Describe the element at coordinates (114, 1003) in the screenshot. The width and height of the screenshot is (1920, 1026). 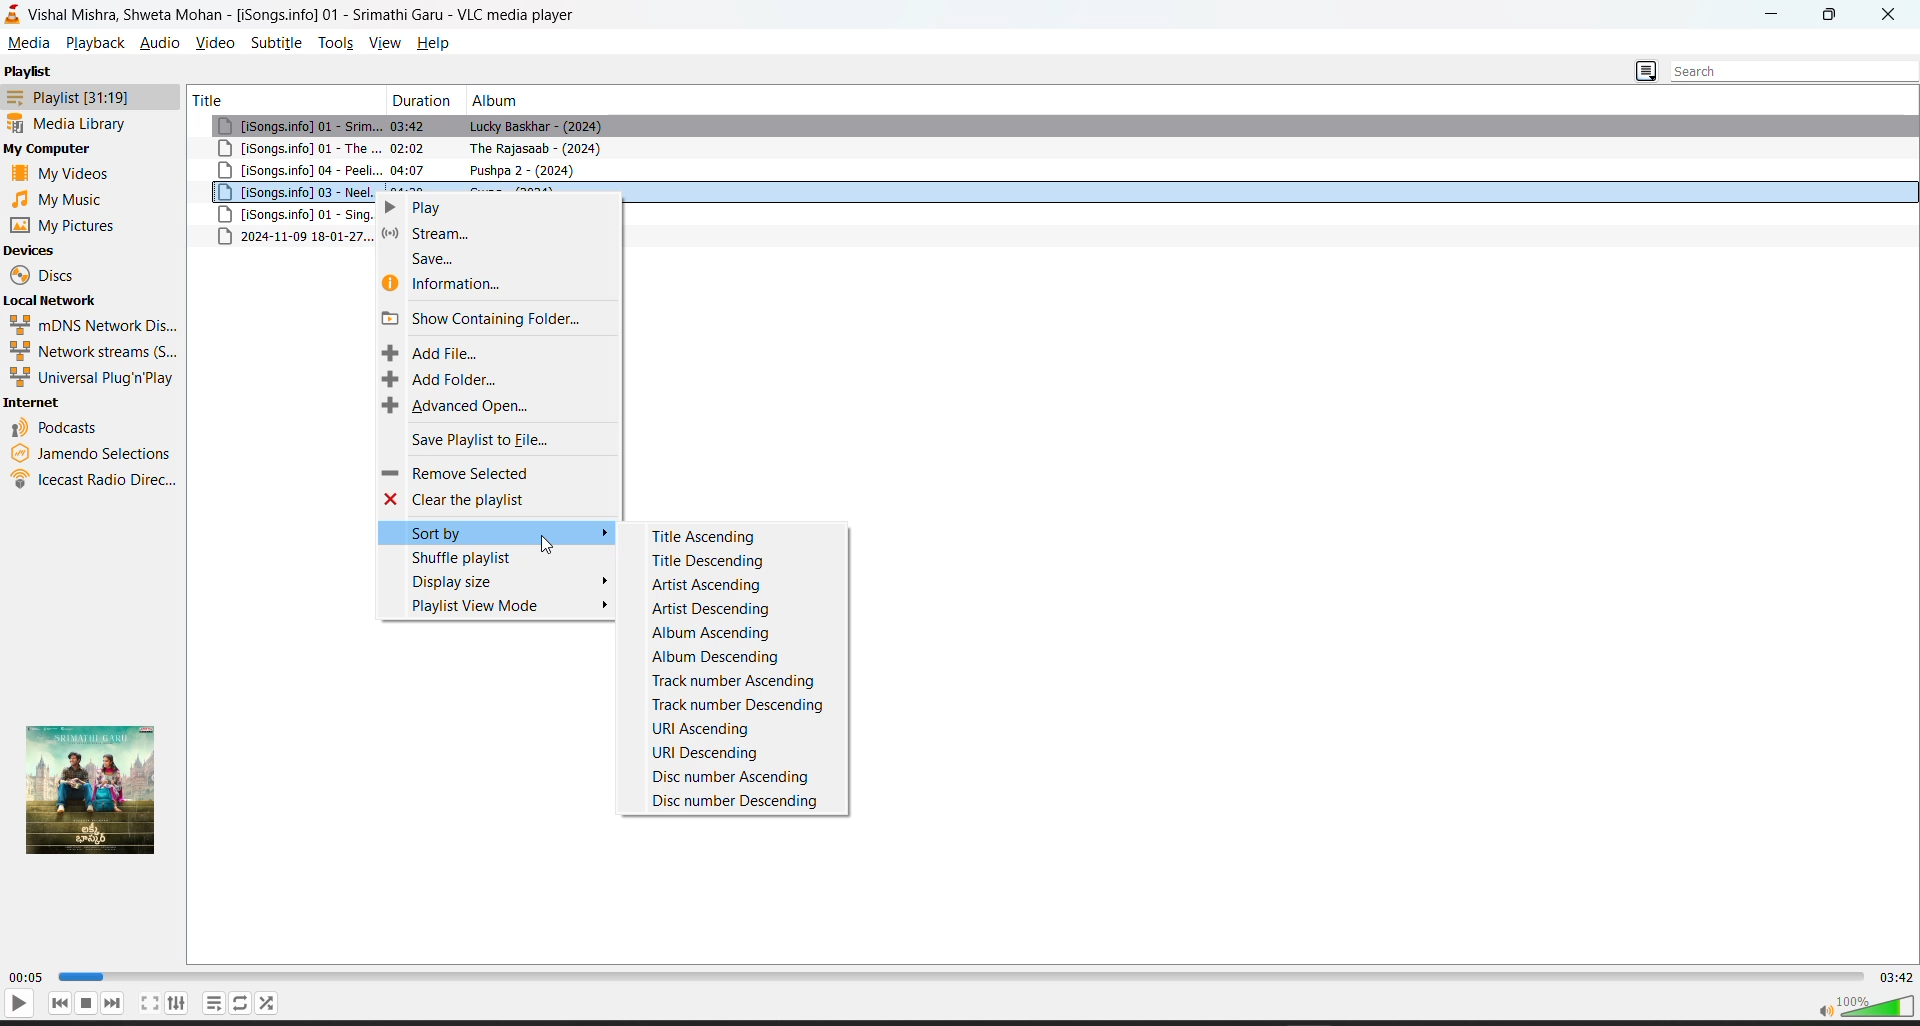
I see `next` at that location.